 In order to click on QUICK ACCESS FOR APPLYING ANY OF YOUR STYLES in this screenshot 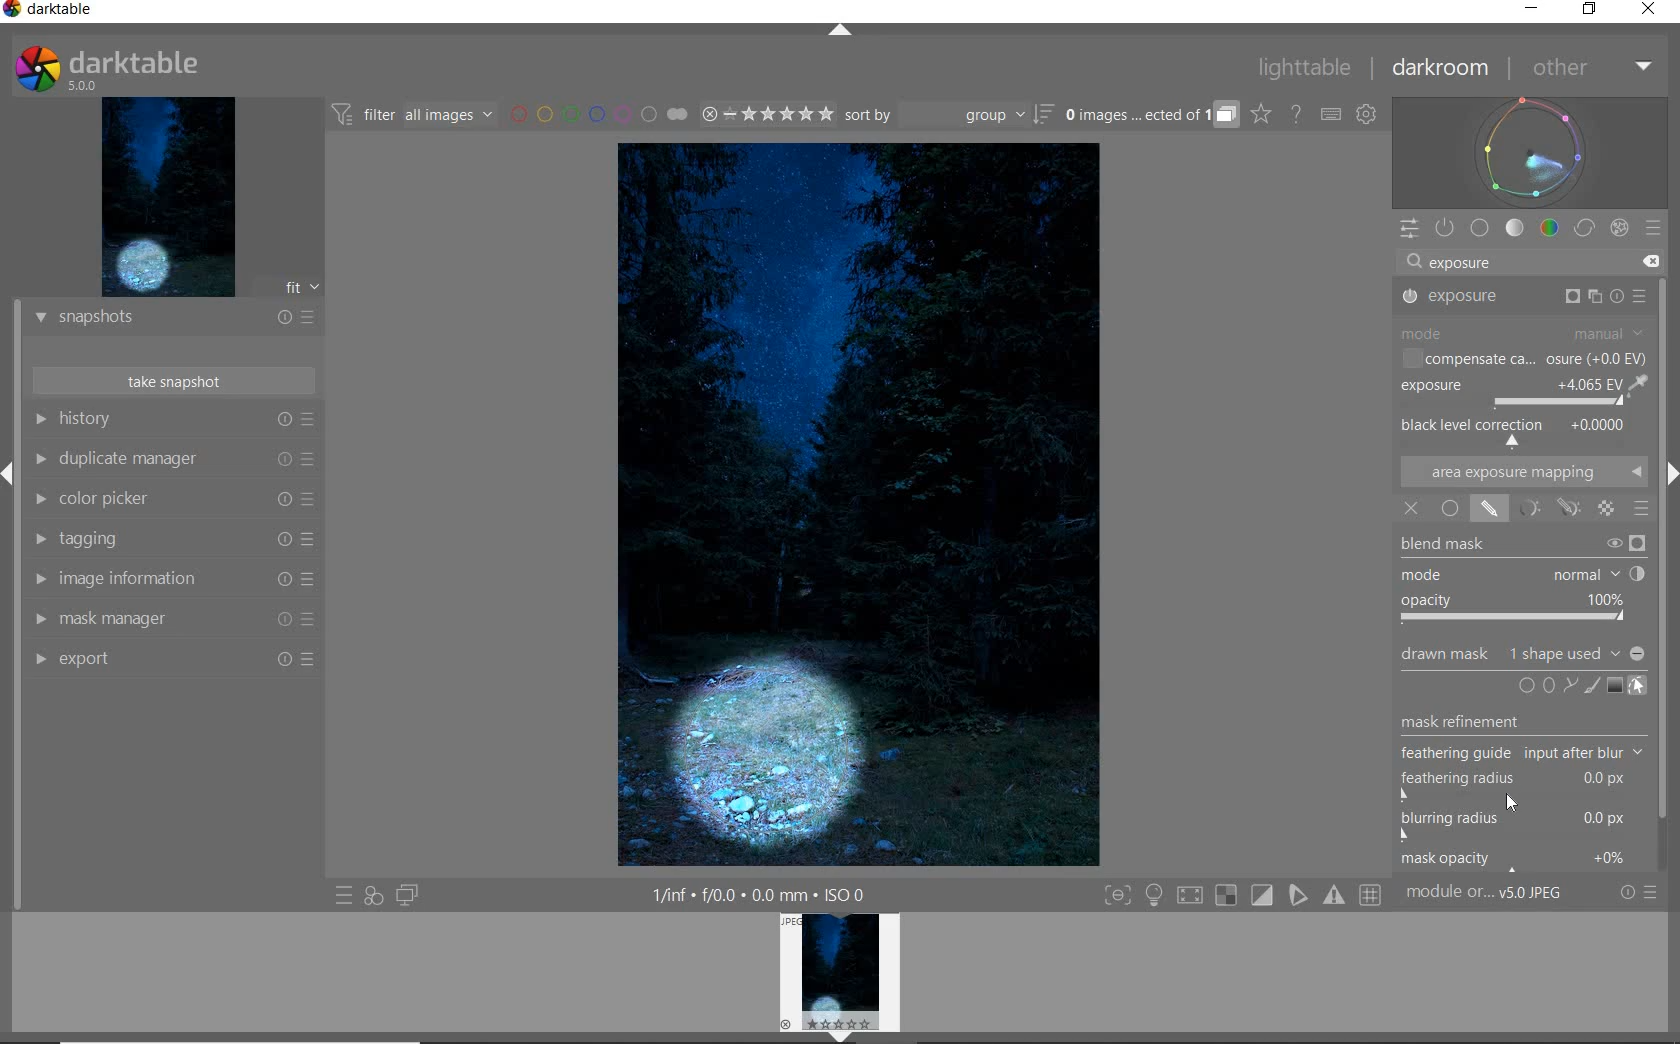, I will do `click(372, 897)`.